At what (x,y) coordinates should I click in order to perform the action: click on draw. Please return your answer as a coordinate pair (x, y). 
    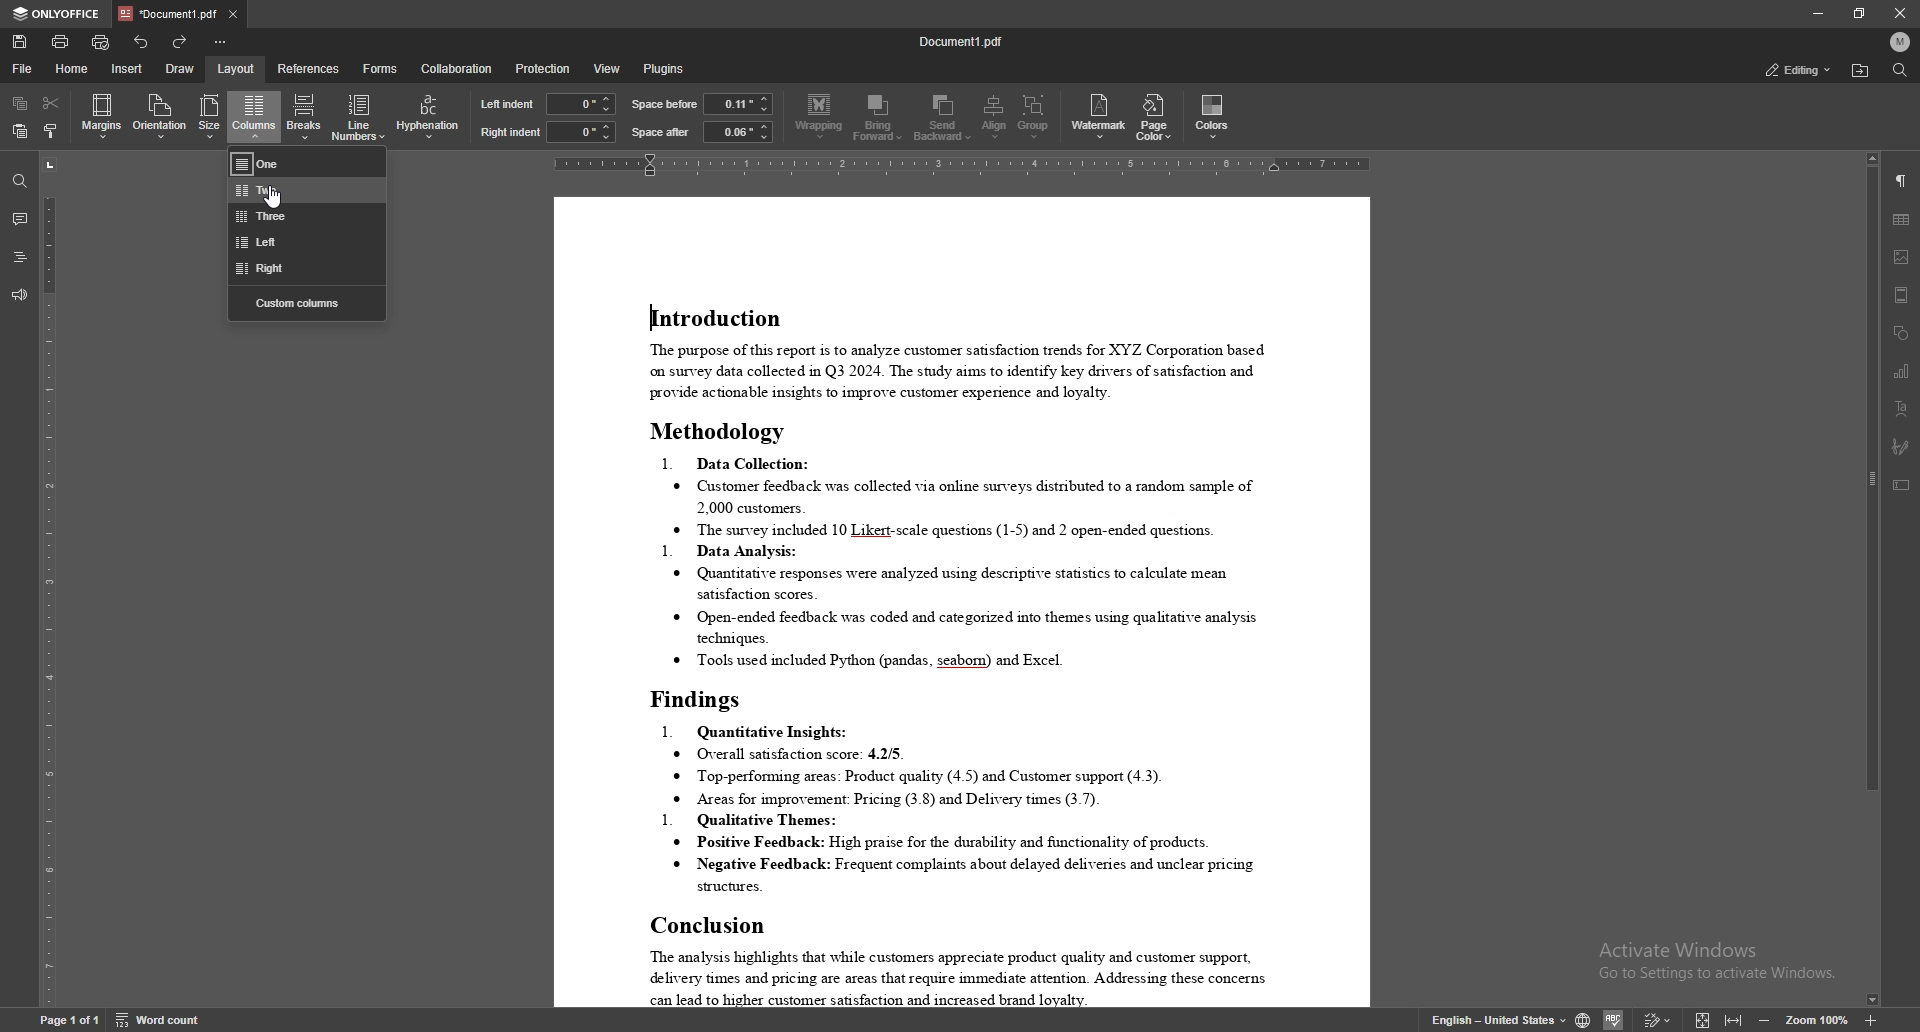
    Looking at the image, I should click on (182, 68).